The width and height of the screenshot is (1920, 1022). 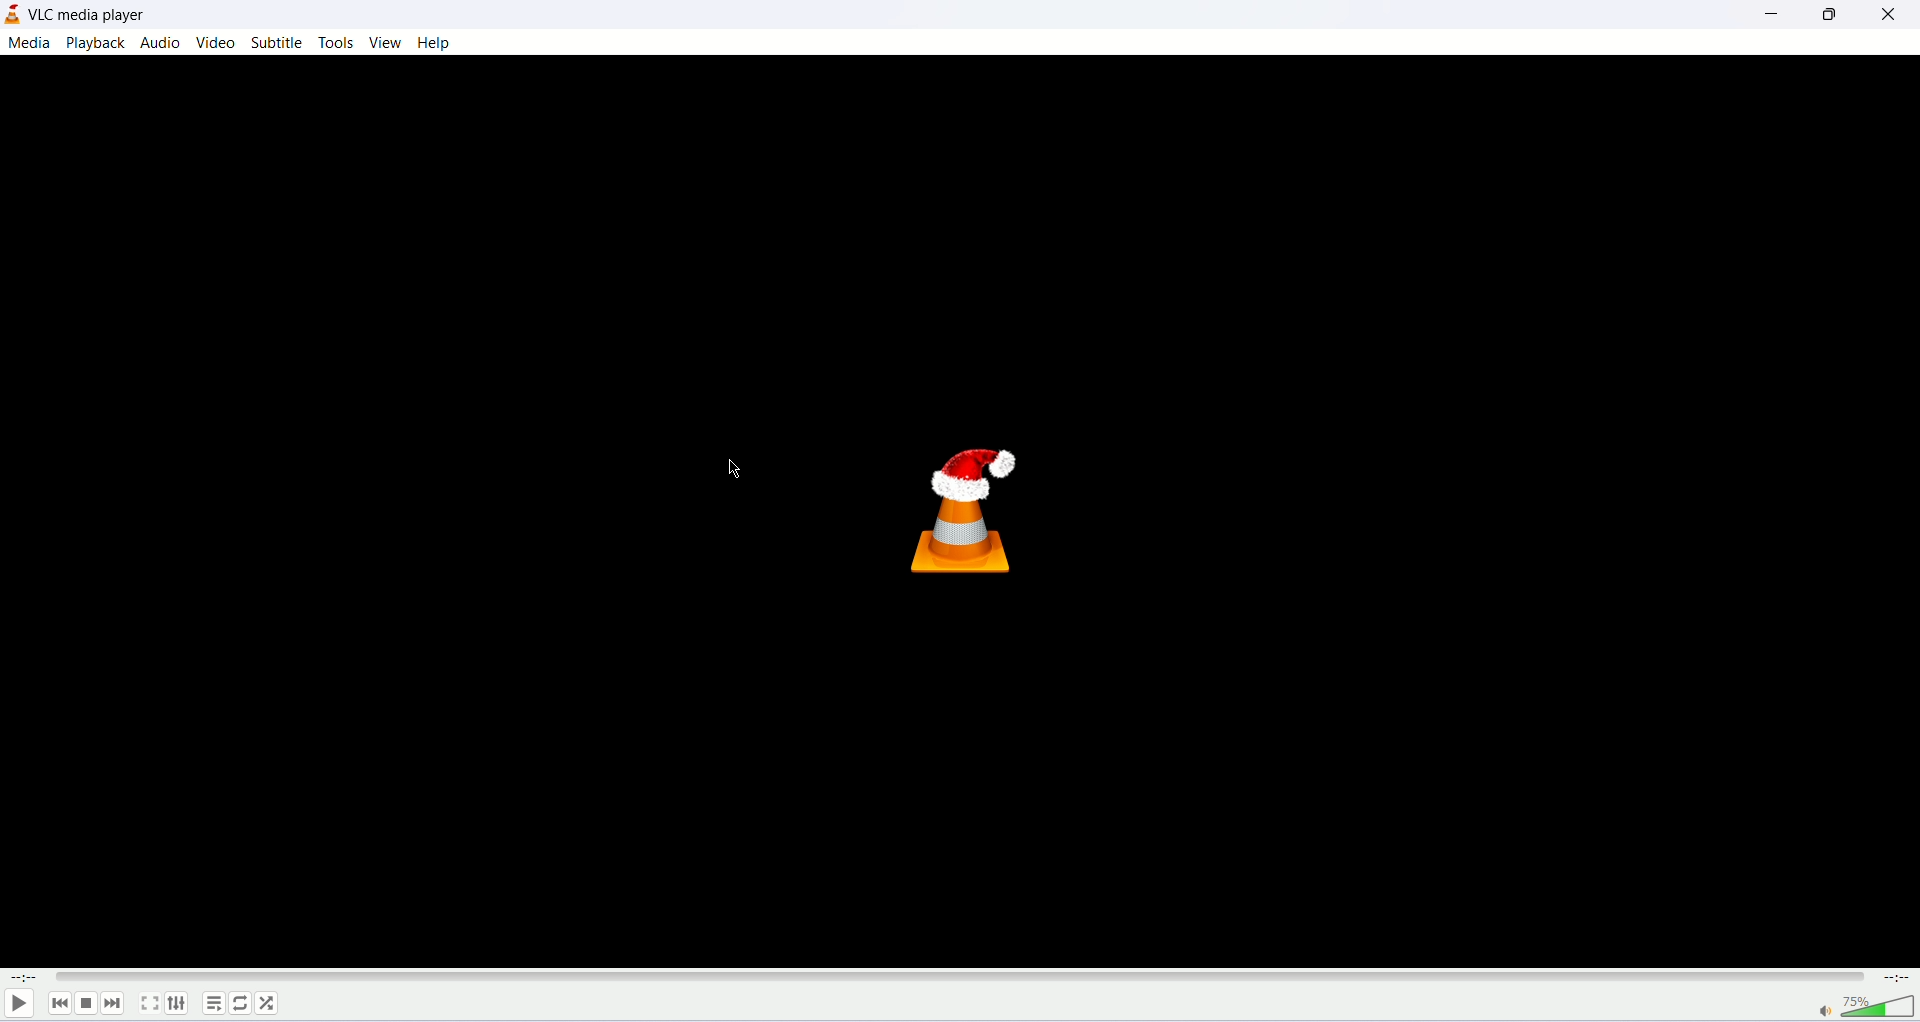 What do you see at coordinates (1832, 15) in the screenshot?
I see `maximize` at bounding box center [1832, 15].